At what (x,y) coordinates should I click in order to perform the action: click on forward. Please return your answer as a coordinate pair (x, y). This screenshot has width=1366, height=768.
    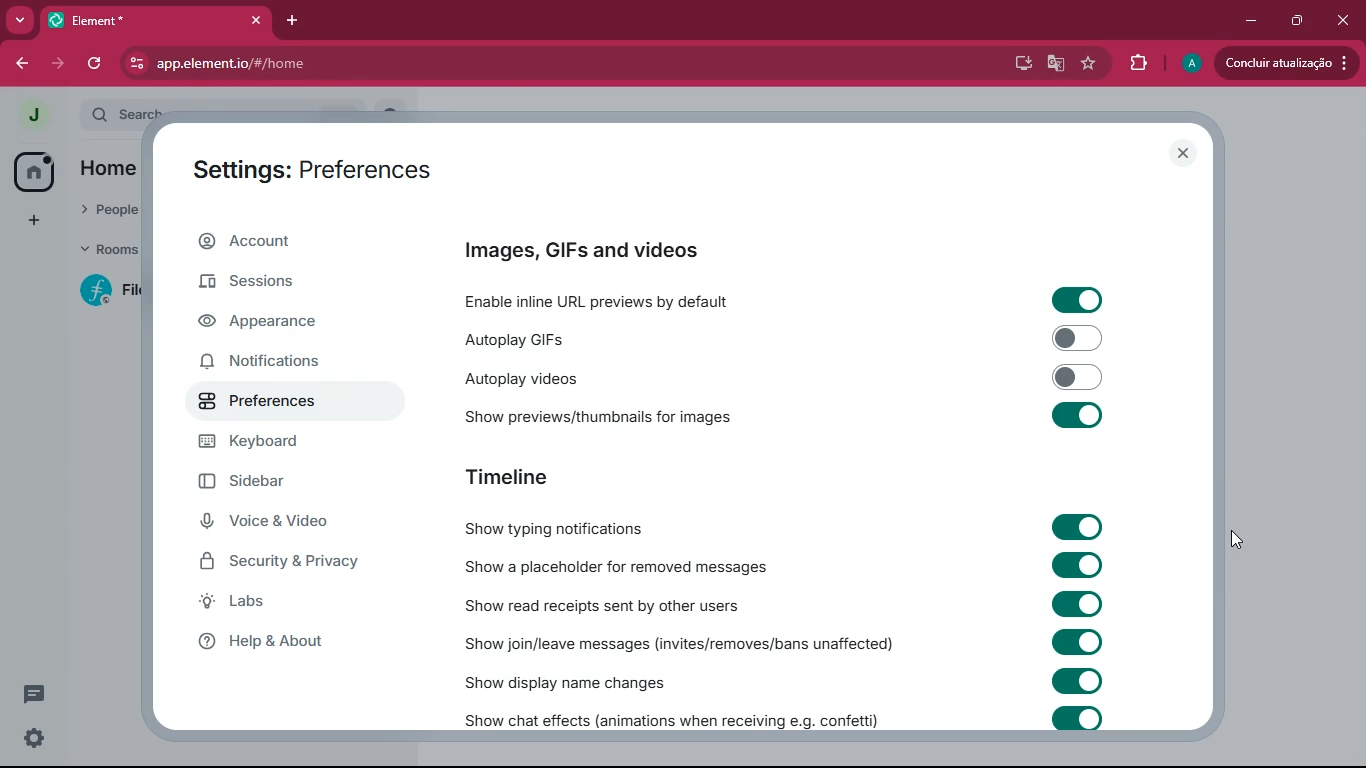
    Looking at the image, I should click on (58, 65).